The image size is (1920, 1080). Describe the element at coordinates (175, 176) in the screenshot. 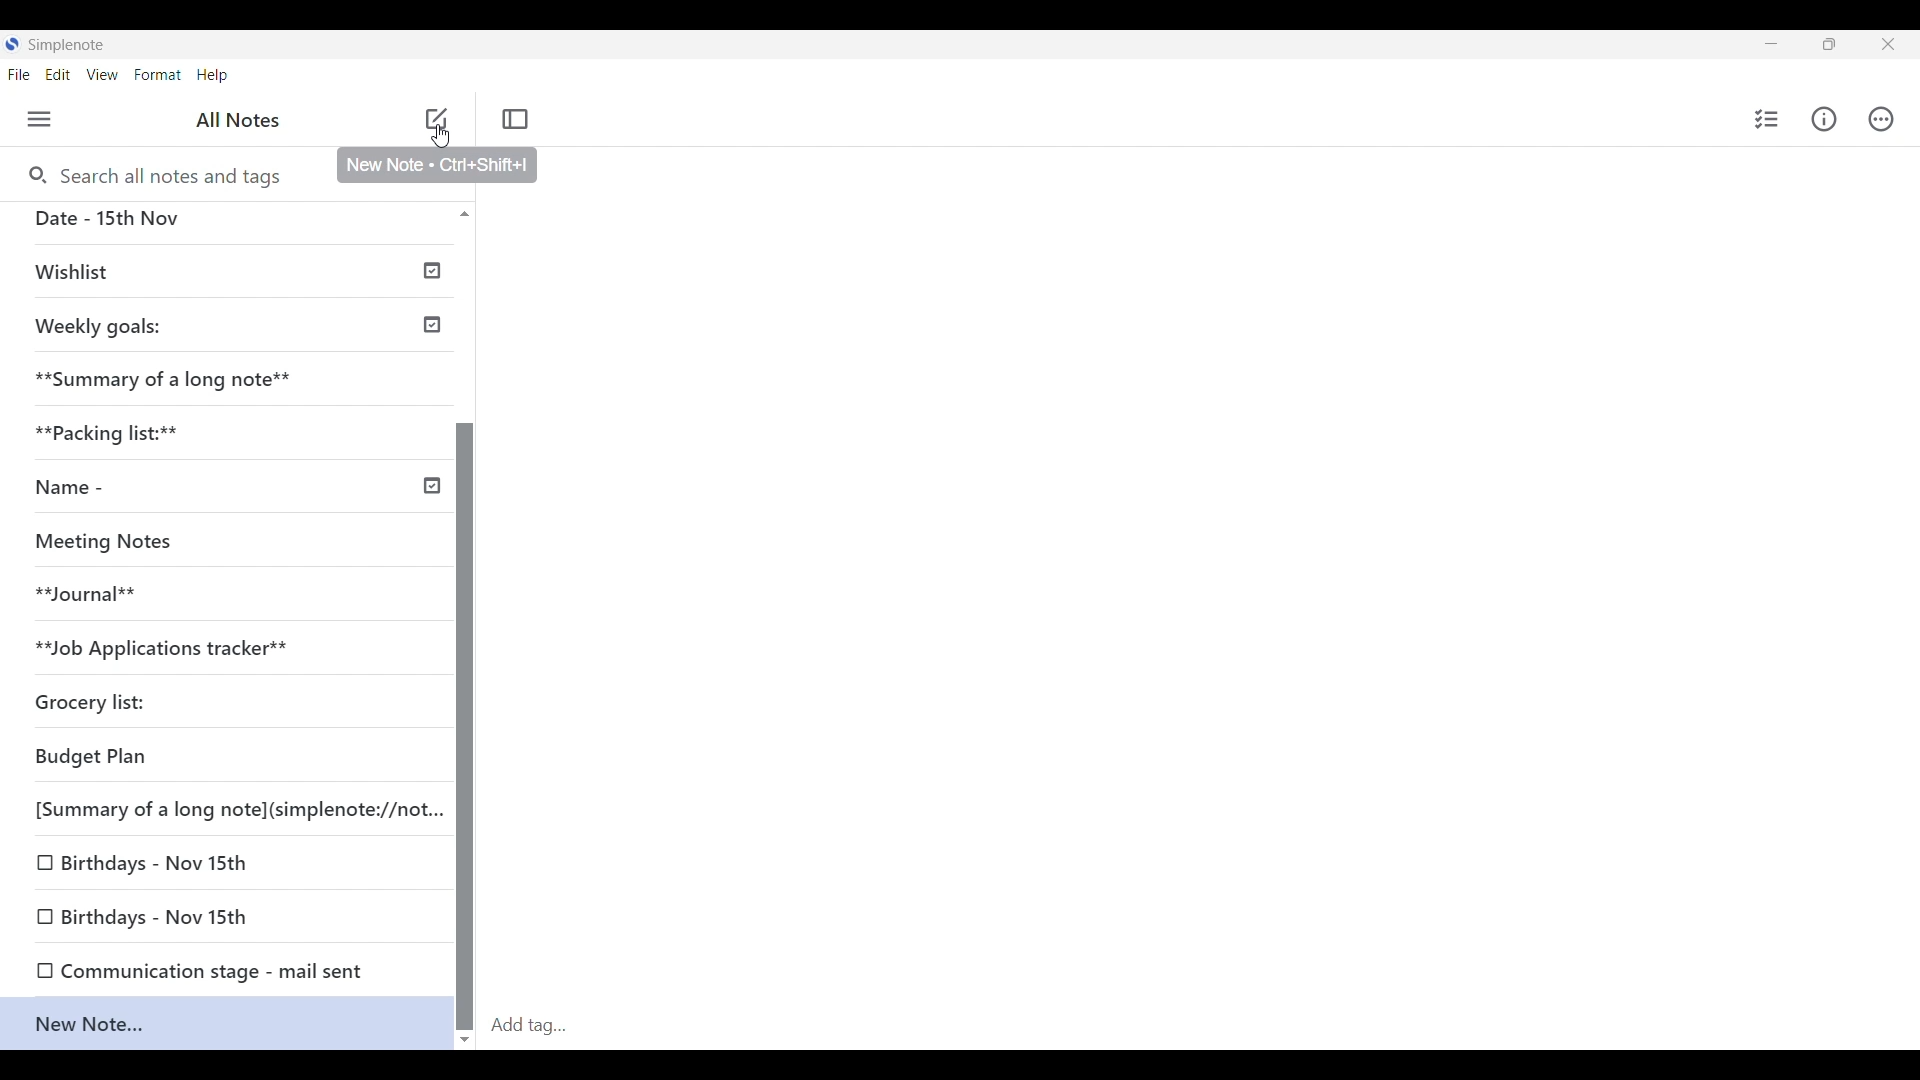

I see `Search notes` at that location.